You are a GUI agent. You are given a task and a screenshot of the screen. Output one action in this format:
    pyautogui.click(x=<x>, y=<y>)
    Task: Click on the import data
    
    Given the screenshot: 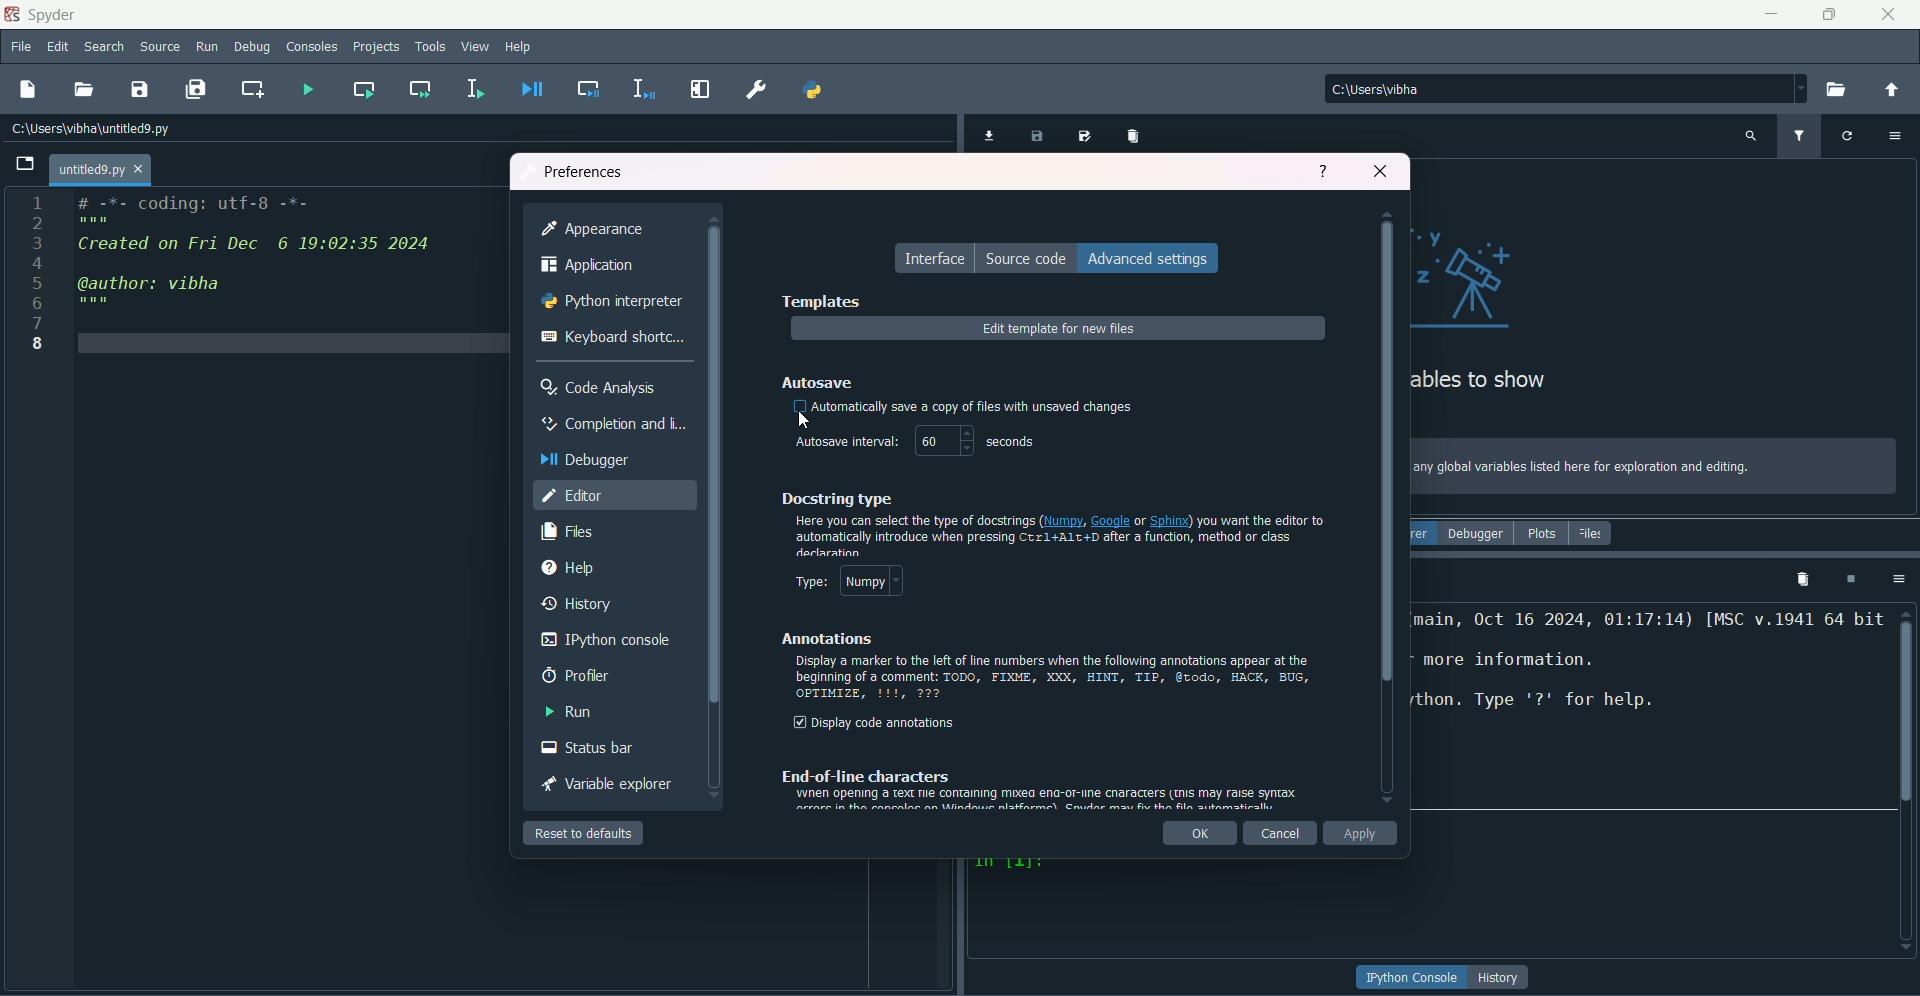 What is the action you would take?
    pyautogui.click(x=987, y=137)
    